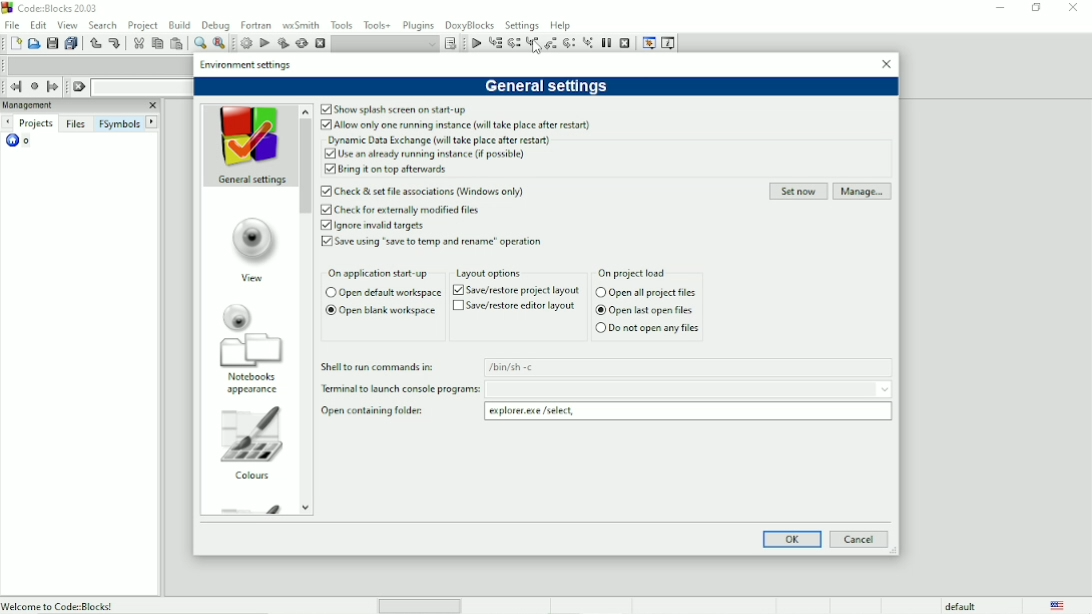 This screenshot has width=1092, height=614. I want to click on scroll down, so click(305, 506).